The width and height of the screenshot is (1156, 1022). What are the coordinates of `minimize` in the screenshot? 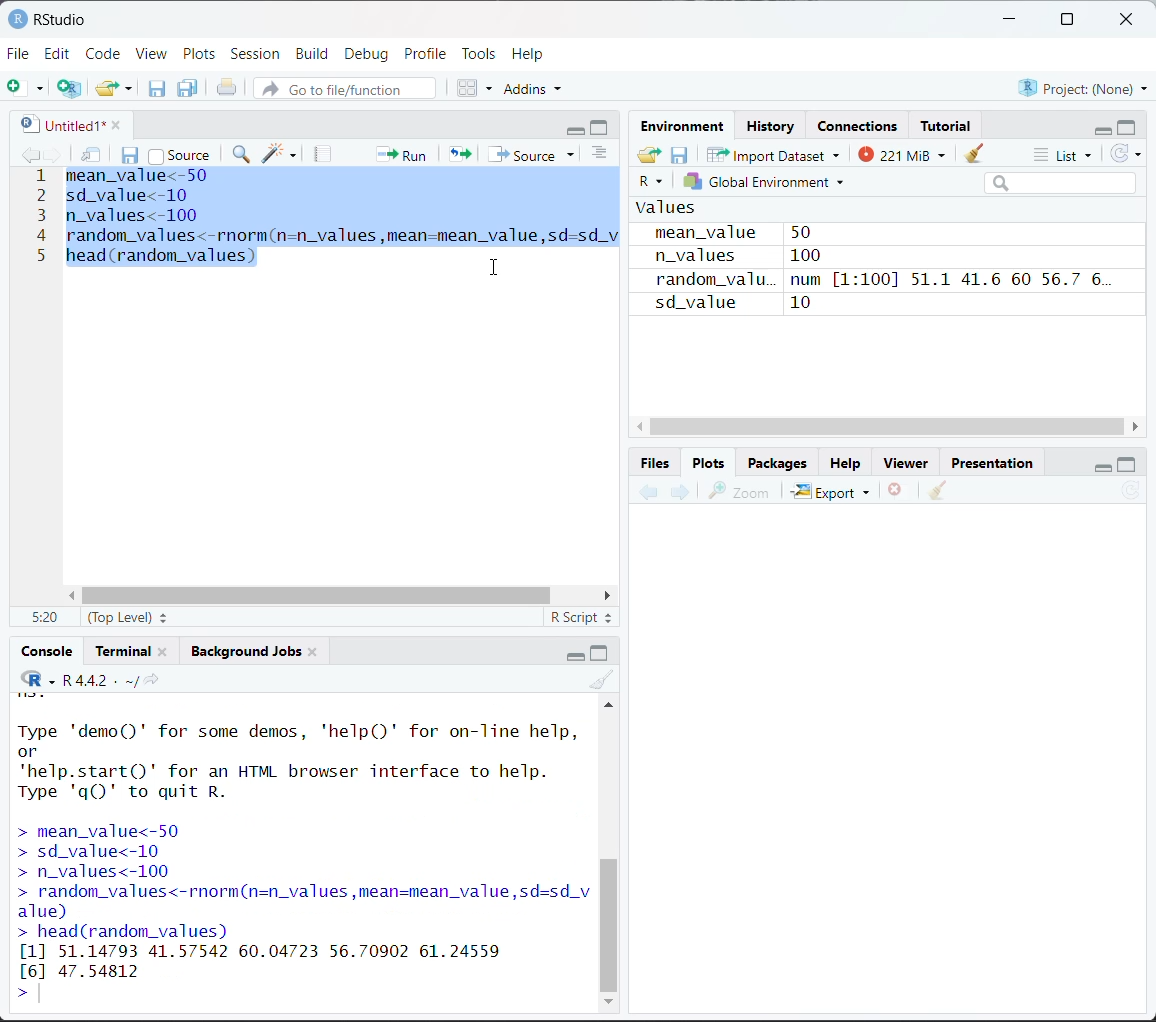 It's located at (576, 128).